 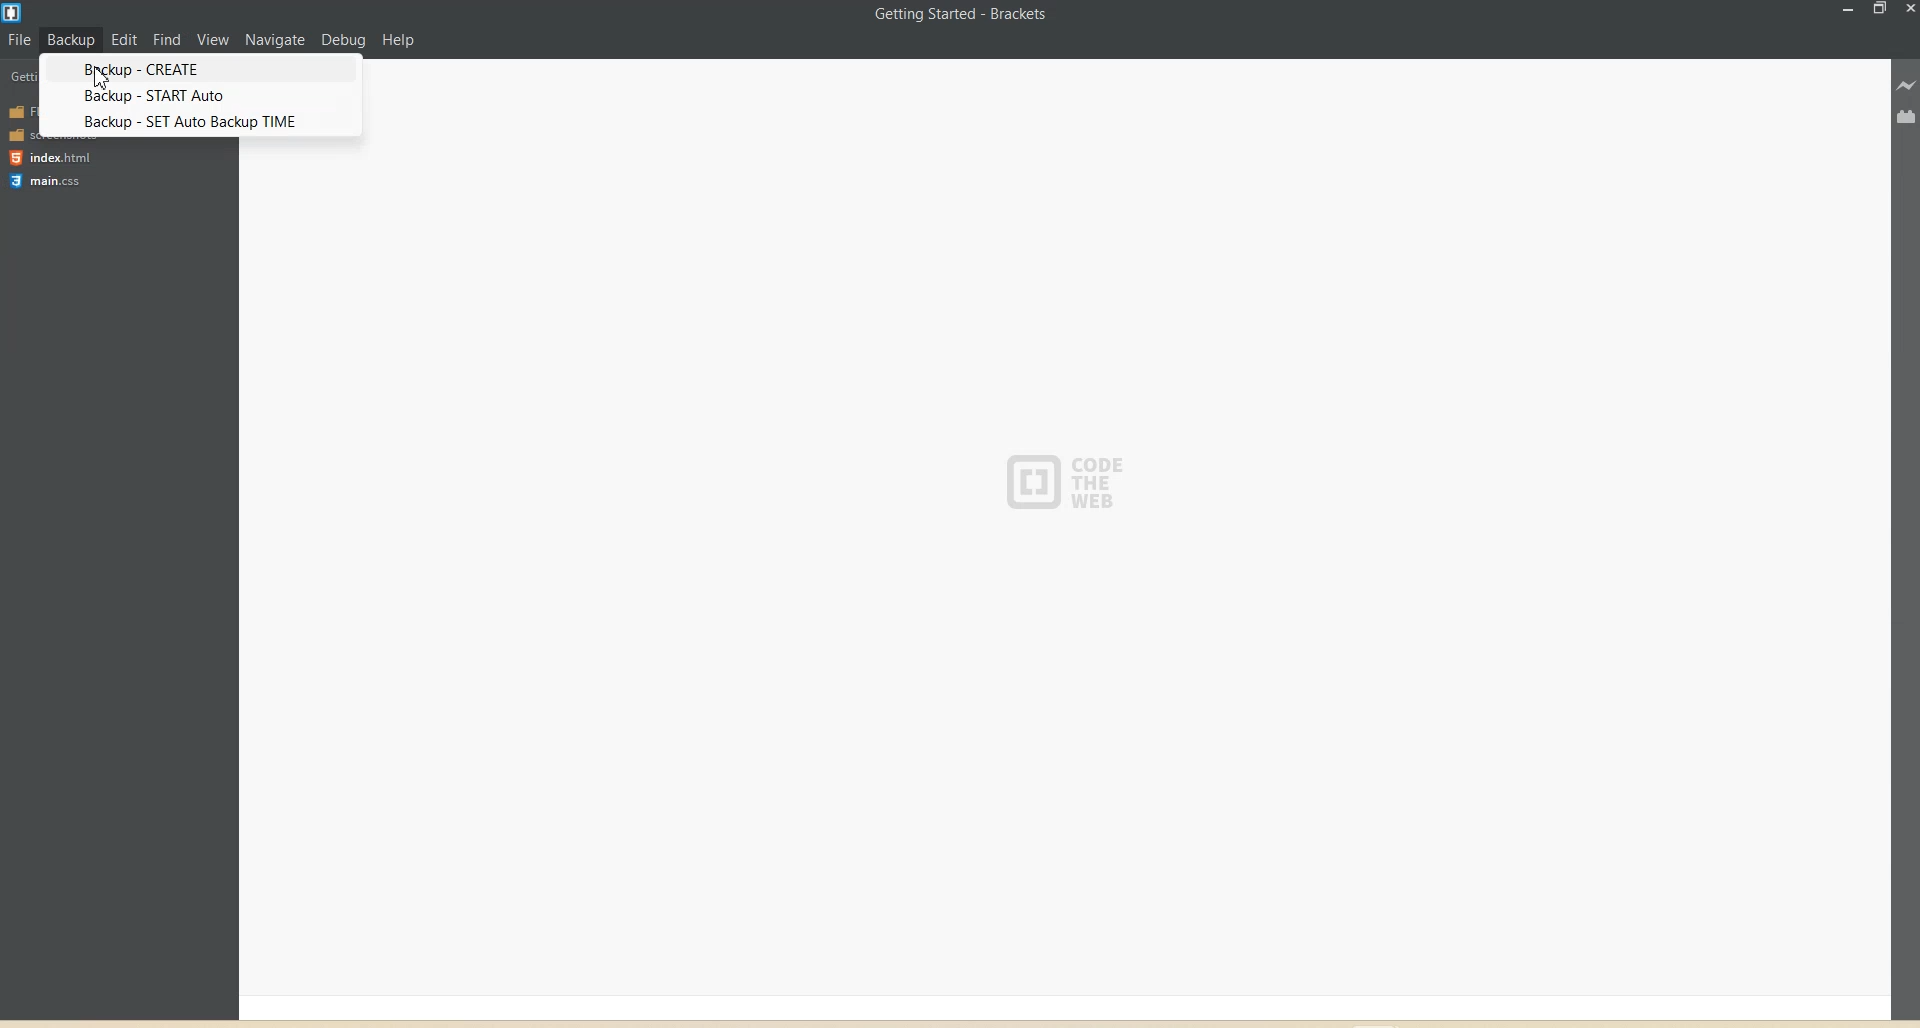 I want to click on index.html, so click(x=49, y=157).